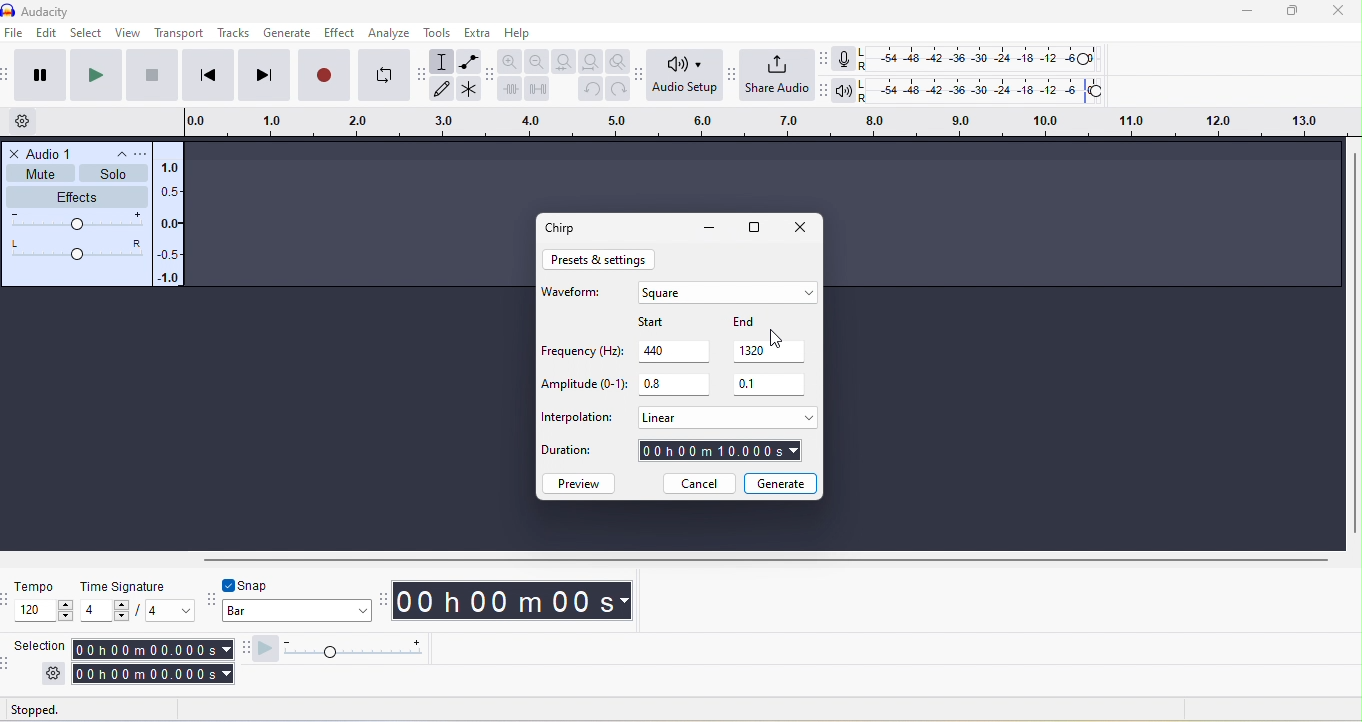 The image size is (1362, 722). What do you see at coordinates (771, 385) in the screenshot?
I see `0.1` at bounding box center [771, 385].